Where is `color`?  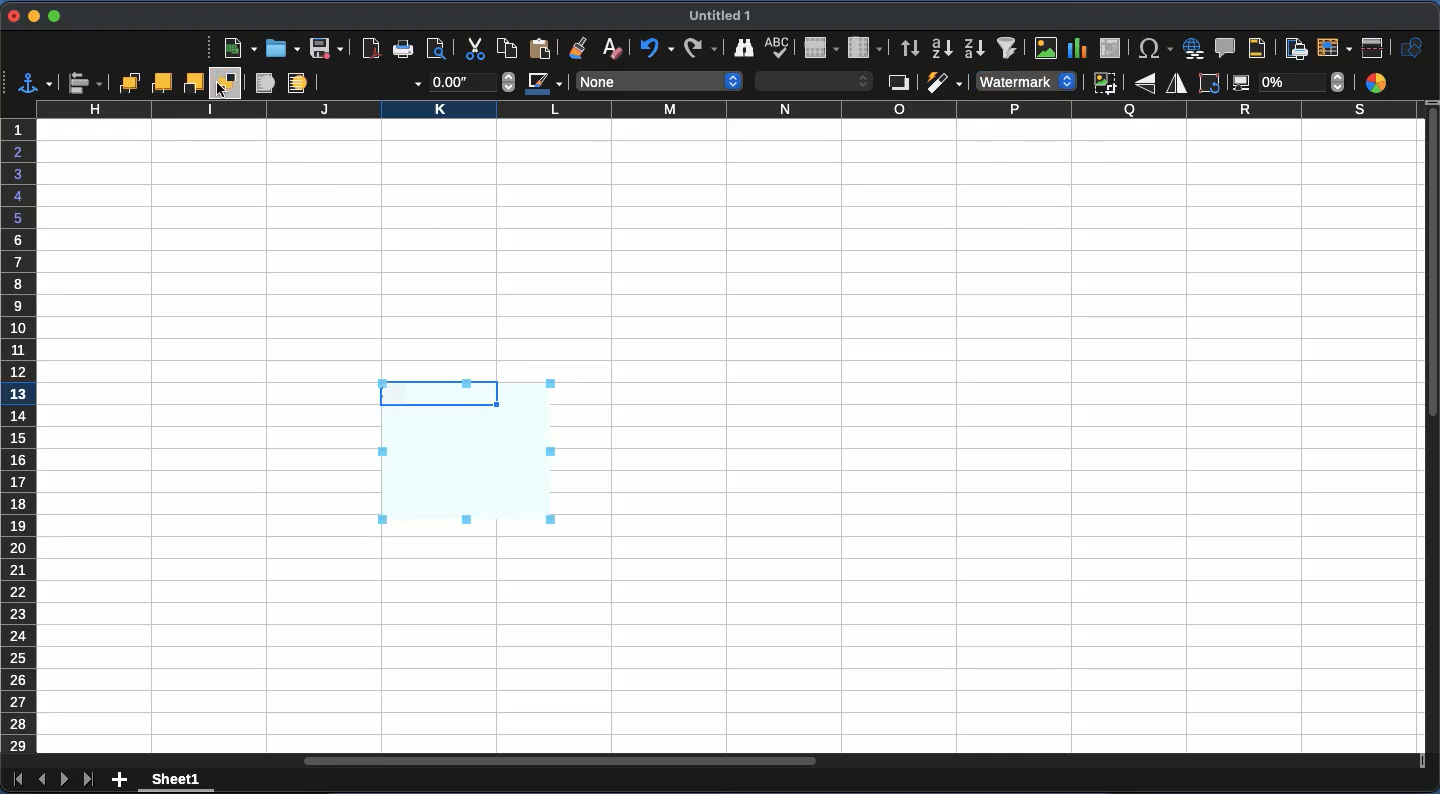 color is located at coordinates (1380, 82).